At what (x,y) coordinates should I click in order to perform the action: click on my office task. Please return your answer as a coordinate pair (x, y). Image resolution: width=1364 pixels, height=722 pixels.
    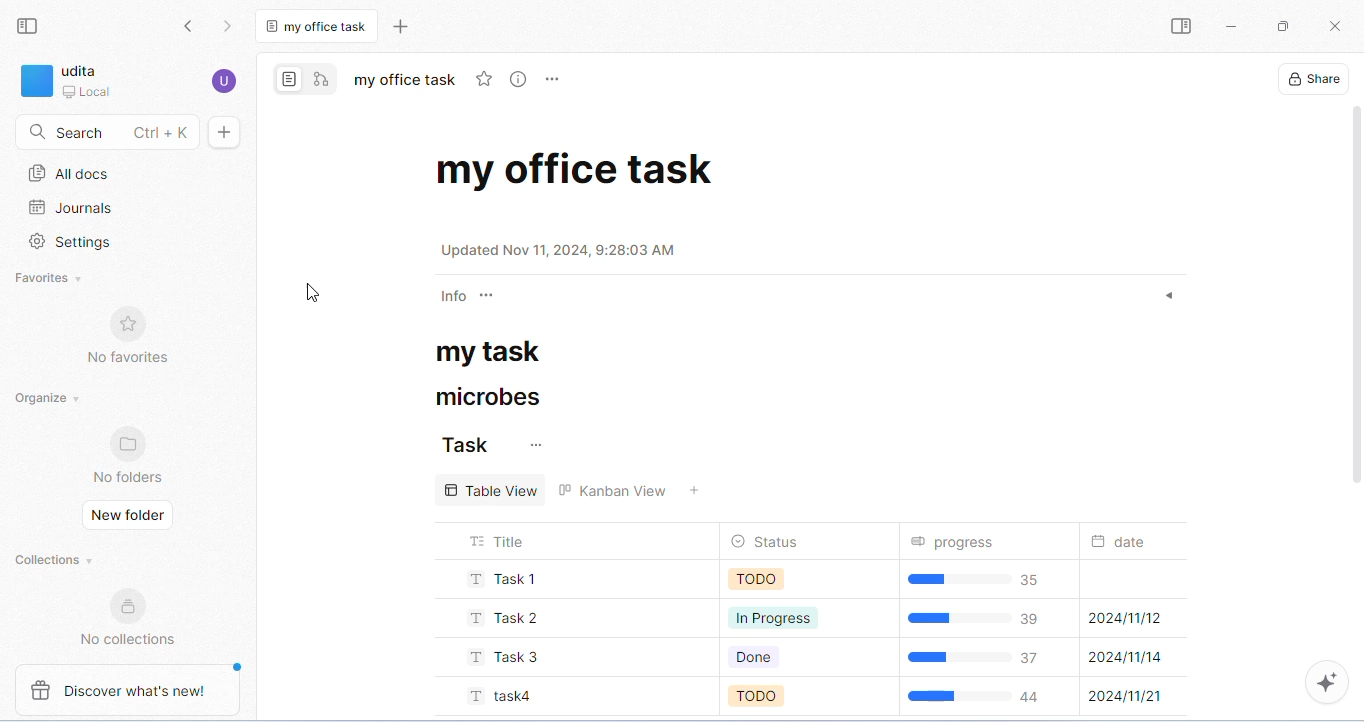
    Looking at the image, I should click on (575, 169).